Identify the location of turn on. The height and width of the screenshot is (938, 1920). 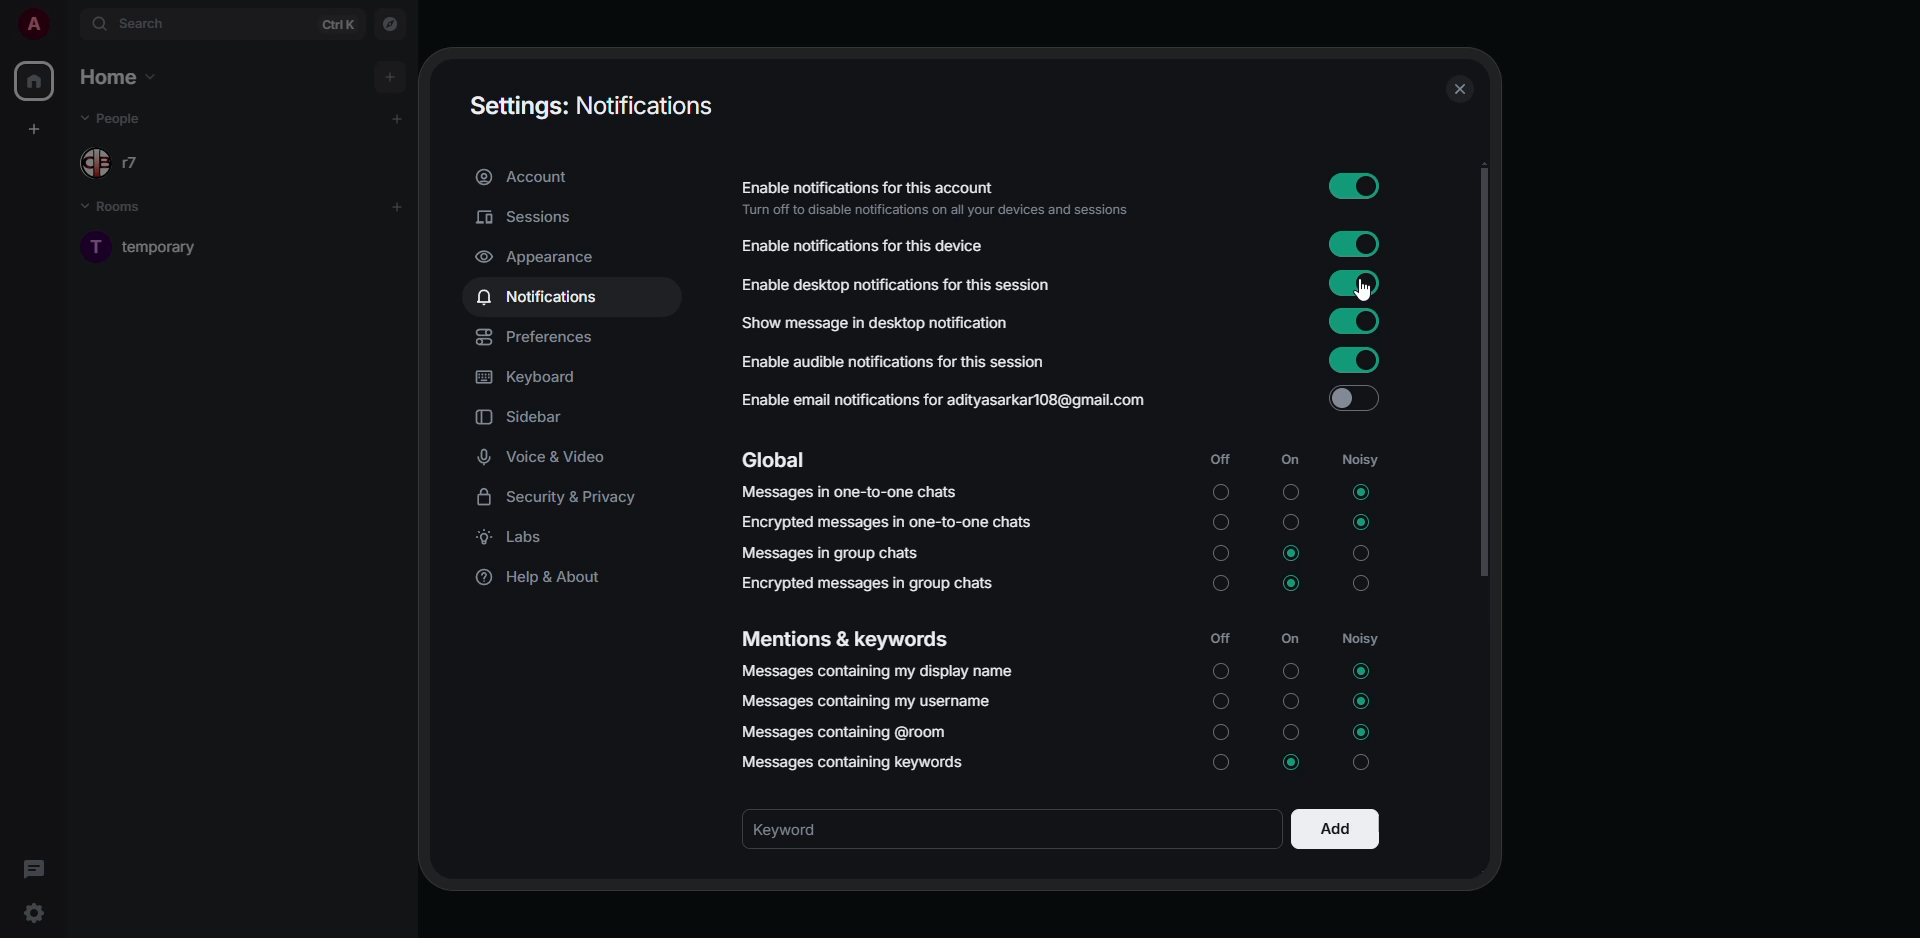
(1218, 766).